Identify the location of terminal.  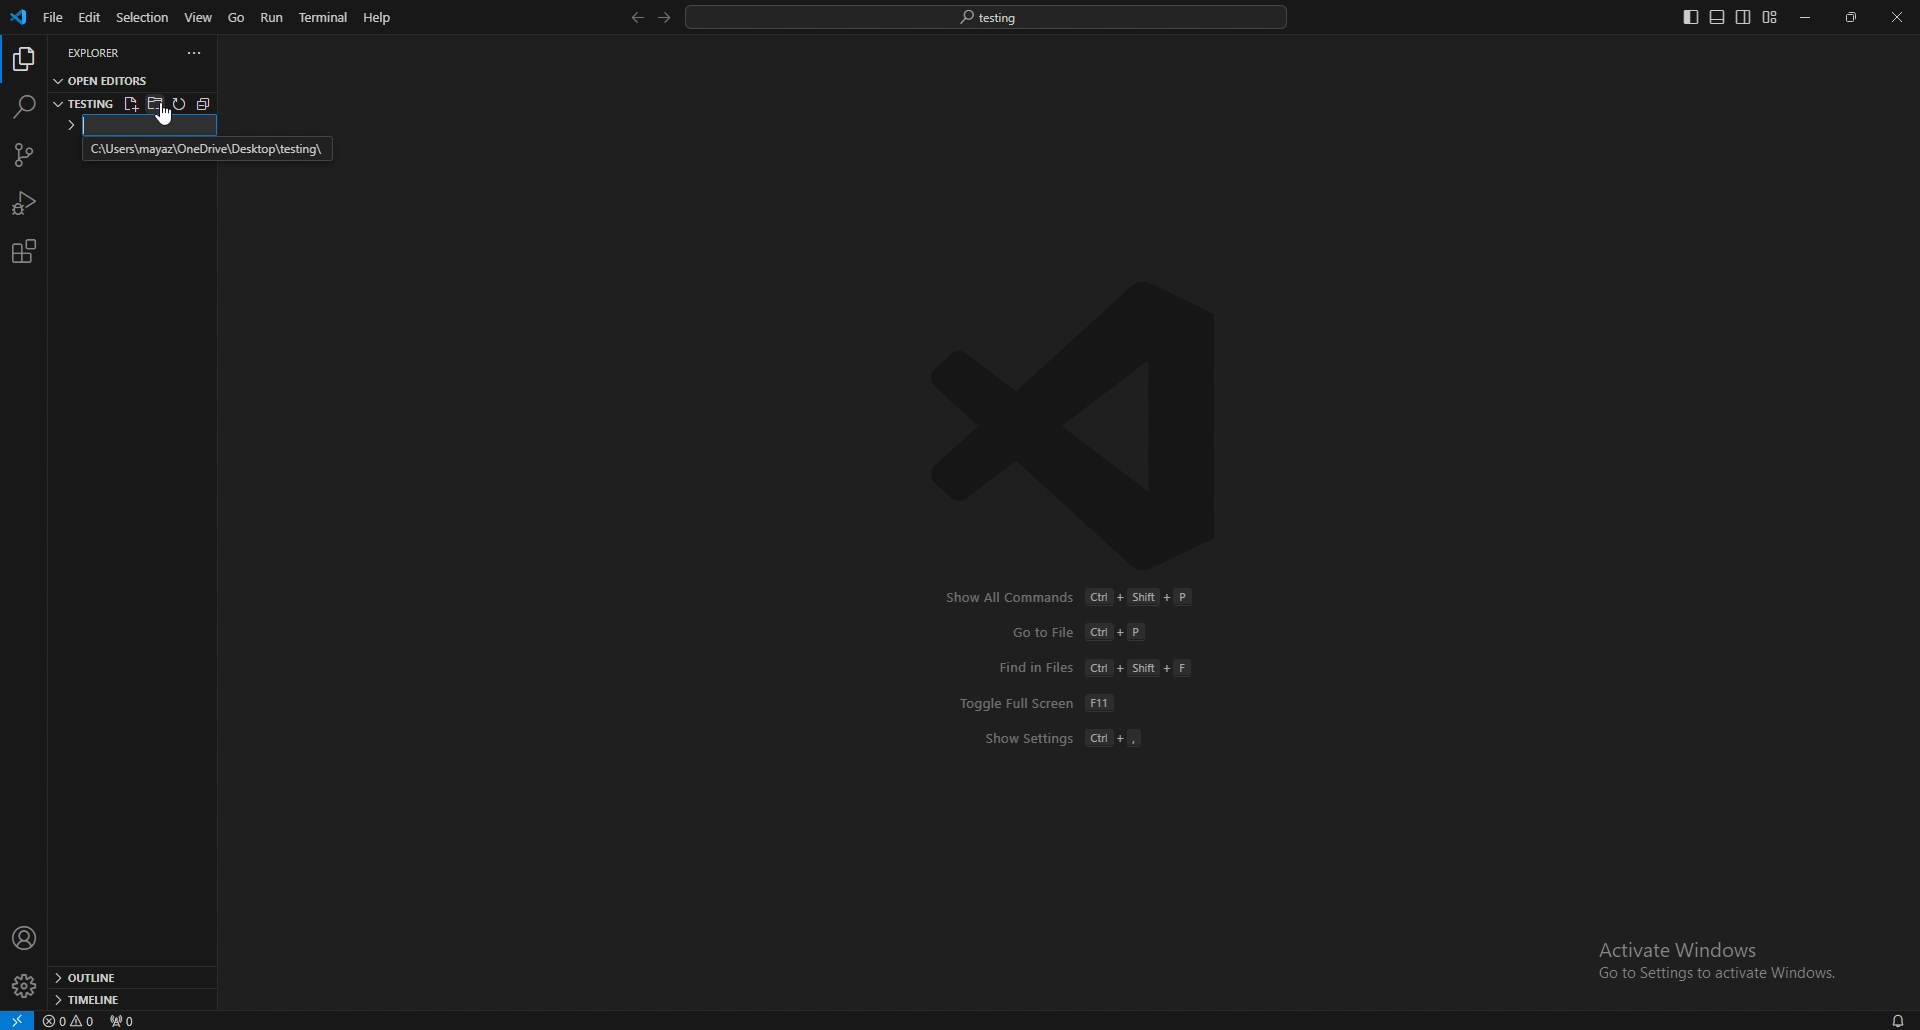
(327, 18).